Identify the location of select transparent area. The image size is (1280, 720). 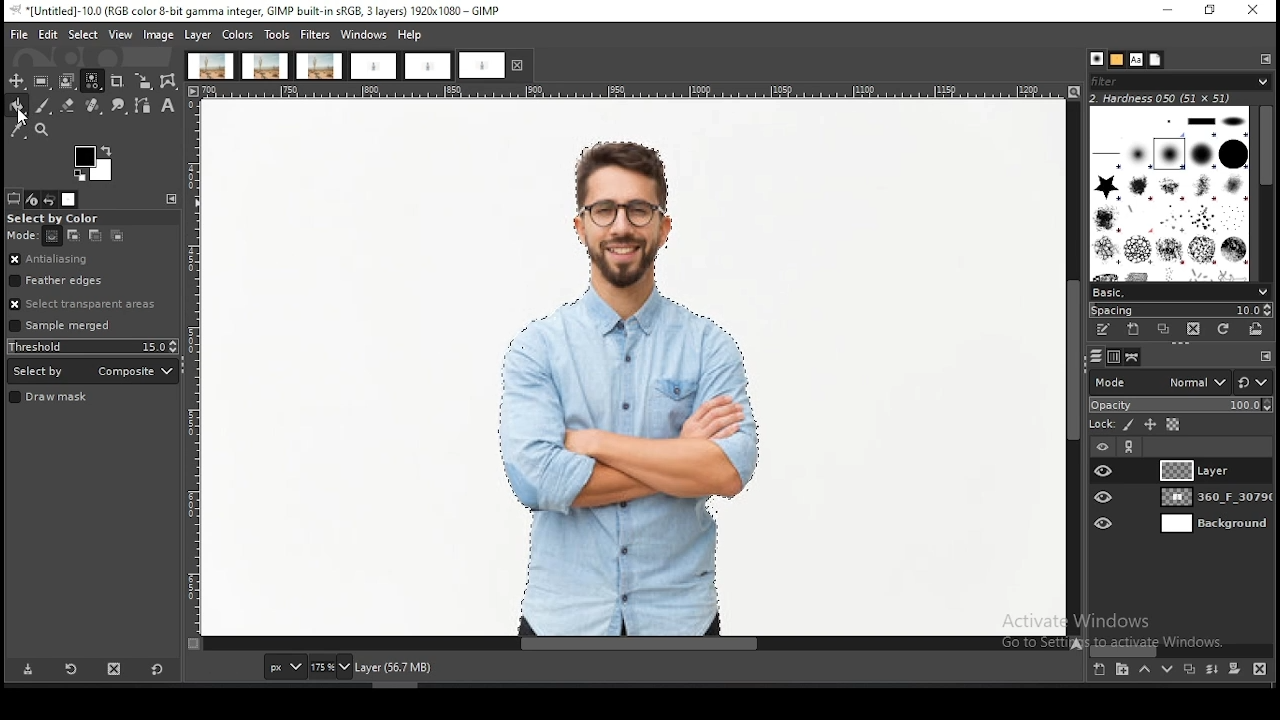
(83, 303).